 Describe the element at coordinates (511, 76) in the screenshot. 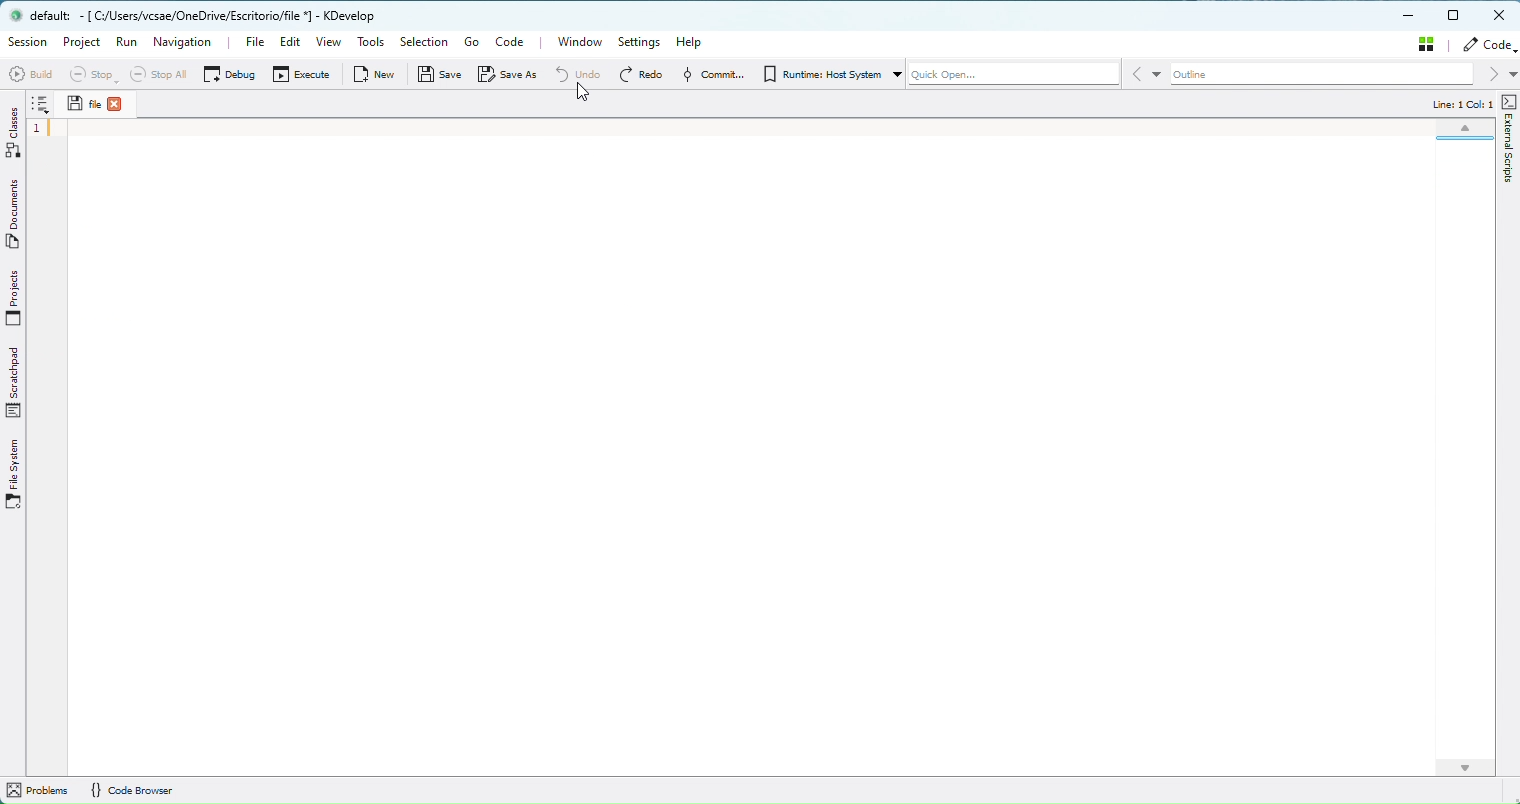

I see `Save as` at that location.